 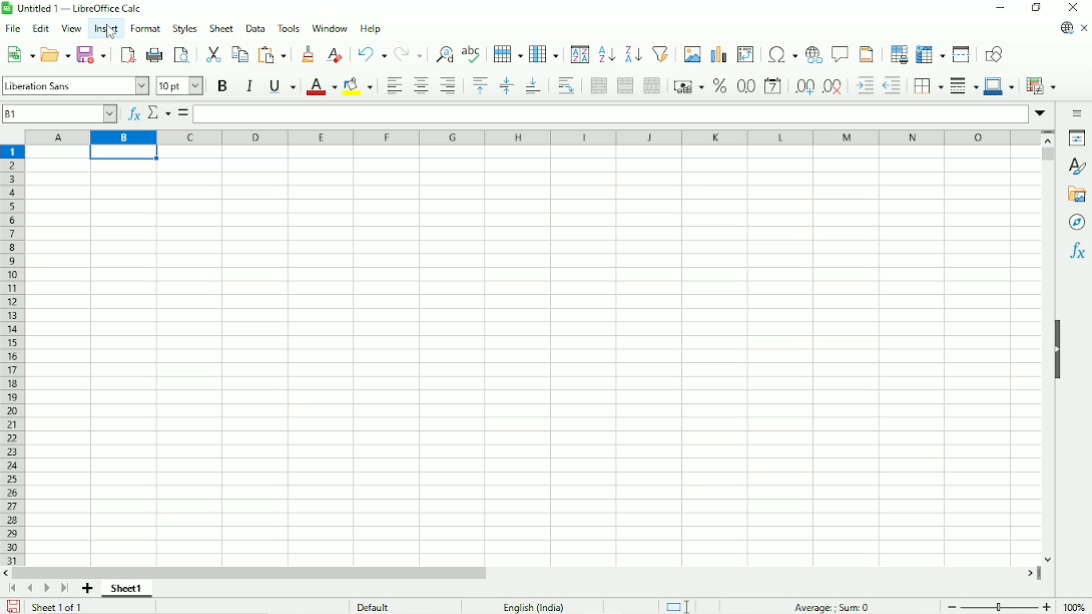 What do you see at coordinates (745, 85) in the screenshot?
I see `Format as number` at bounding box center [745, 85].